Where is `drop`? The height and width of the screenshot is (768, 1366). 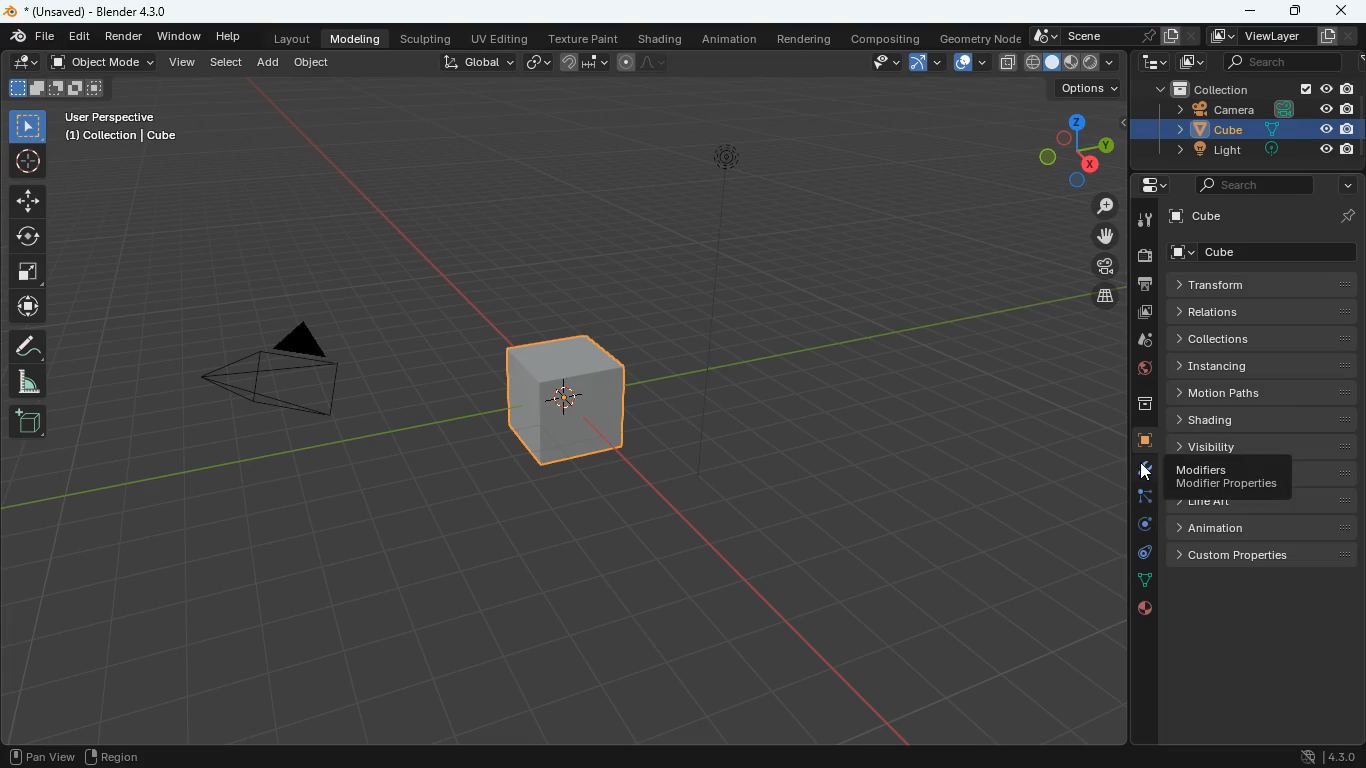 drop is located at coordinates (1137, 341).